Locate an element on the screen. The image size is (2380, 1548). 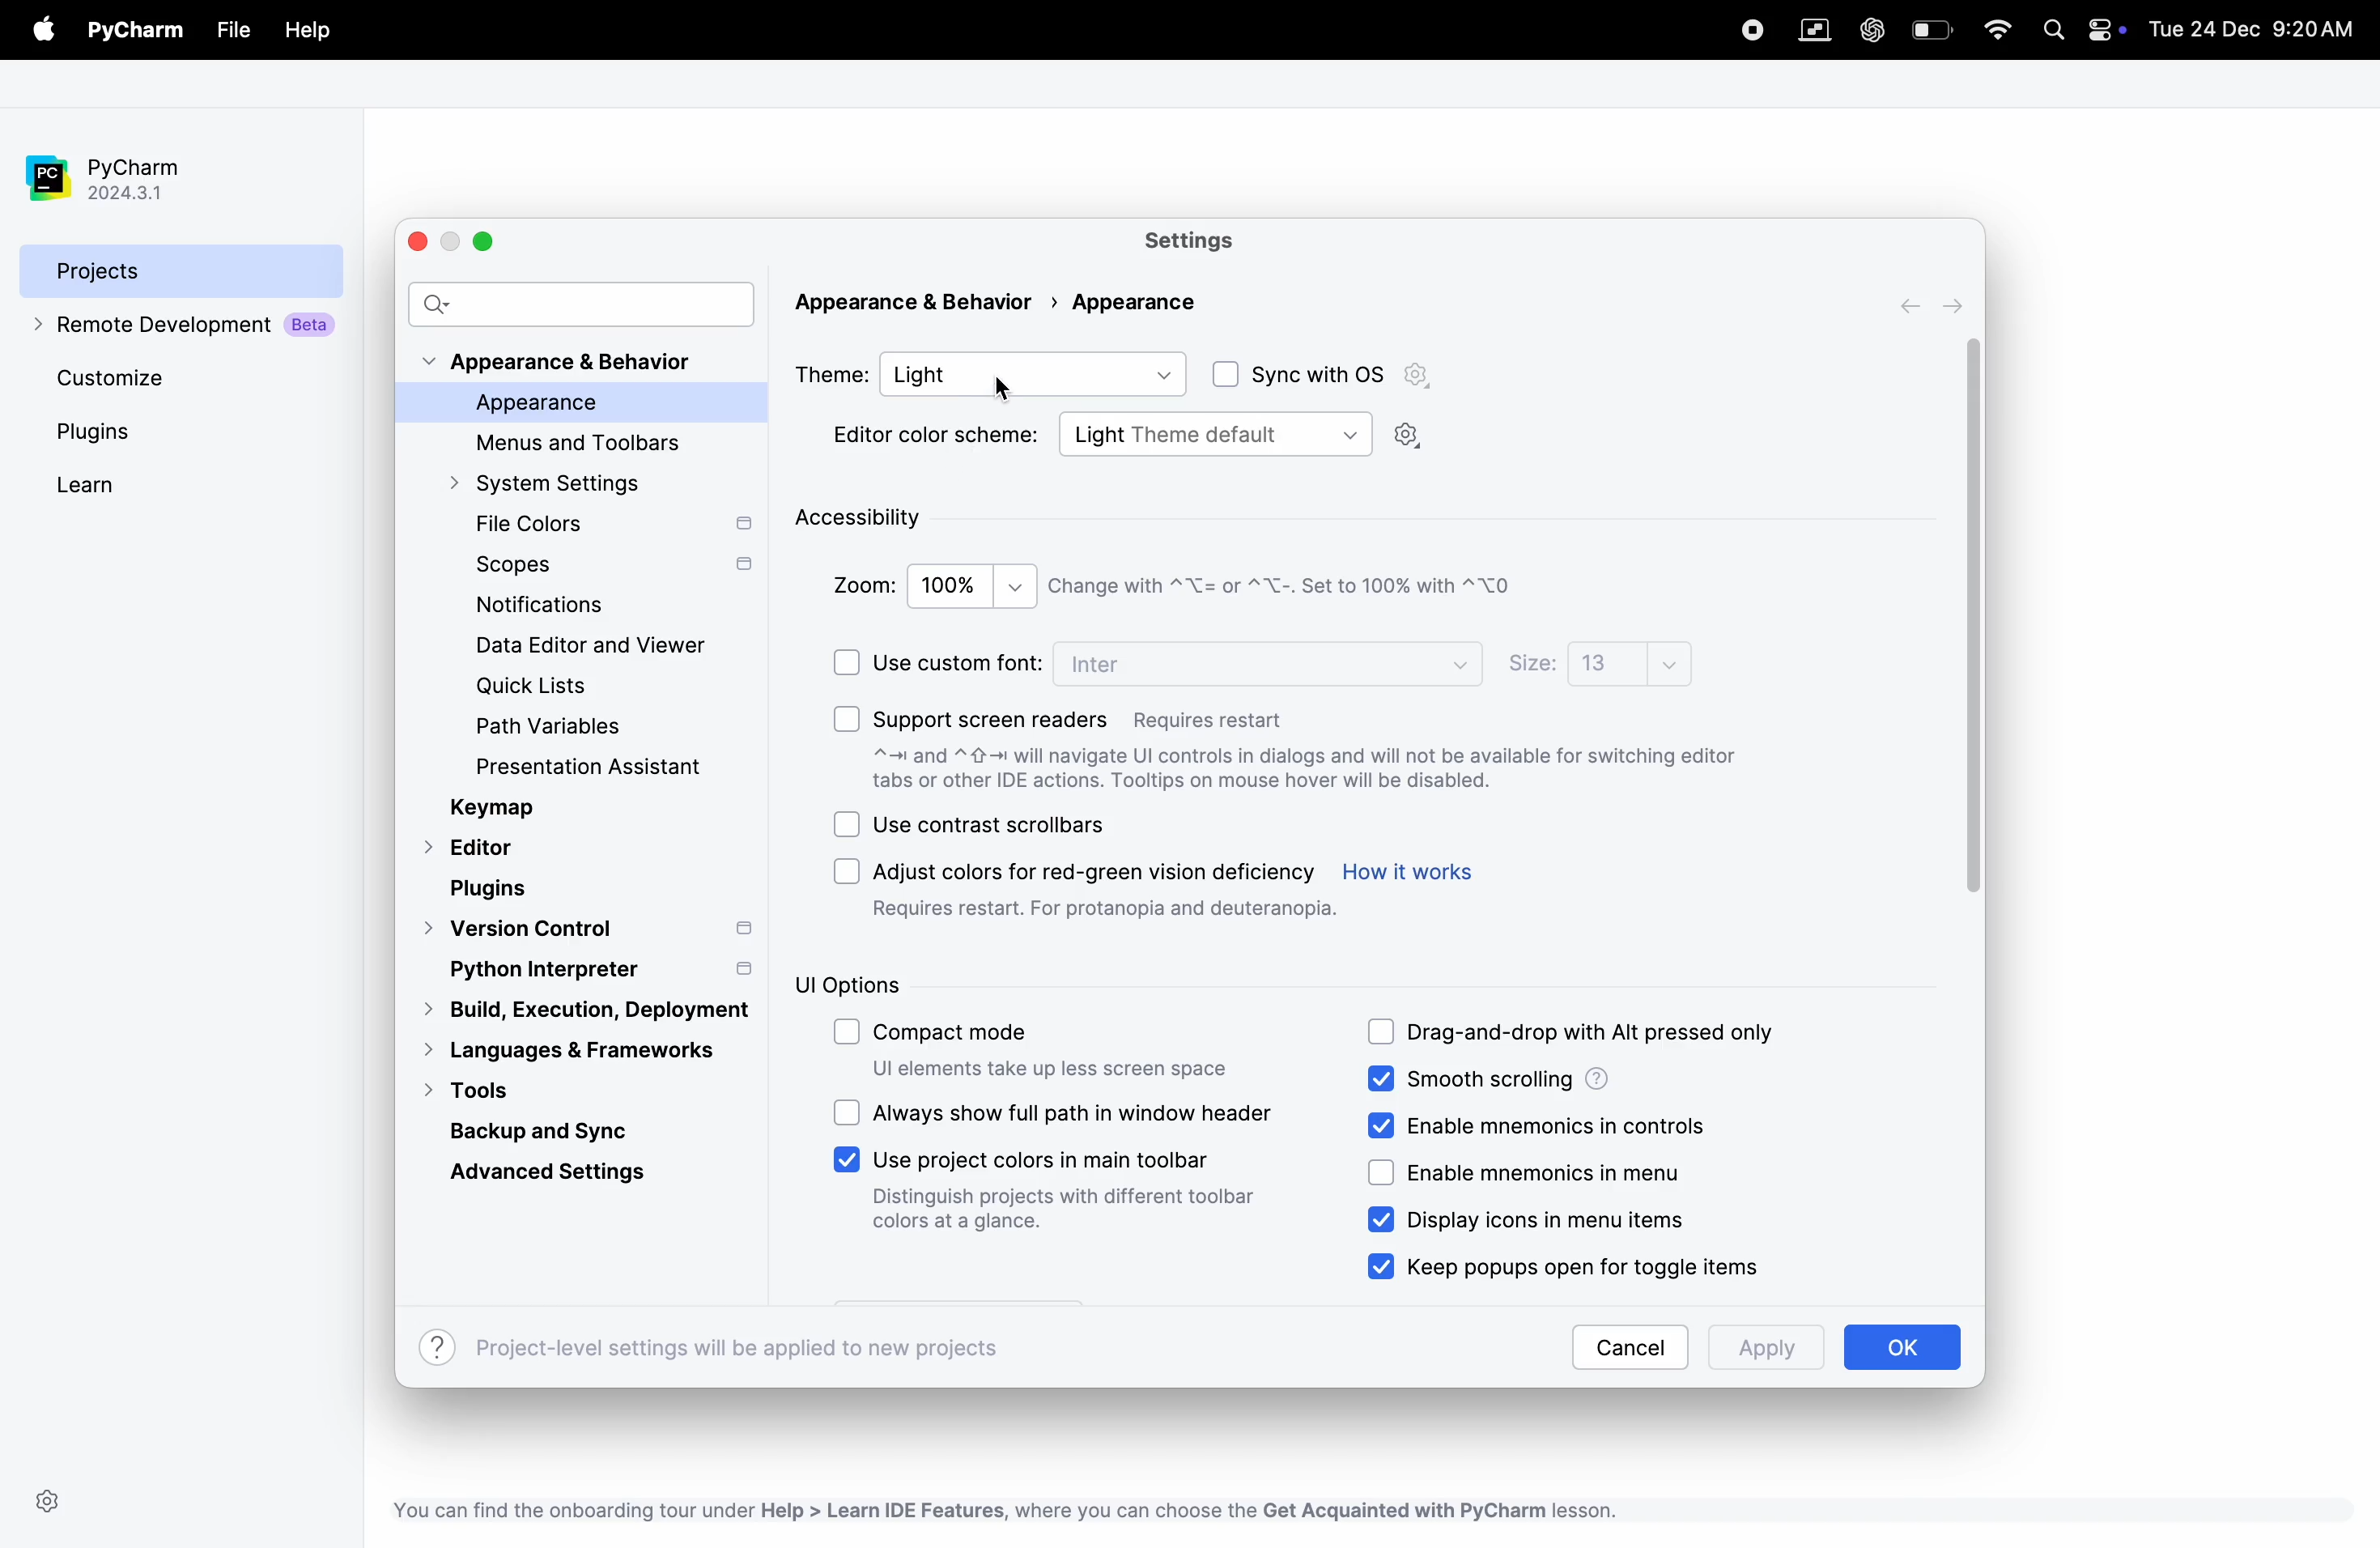
cancel is located at coordinates (1629, 1347).